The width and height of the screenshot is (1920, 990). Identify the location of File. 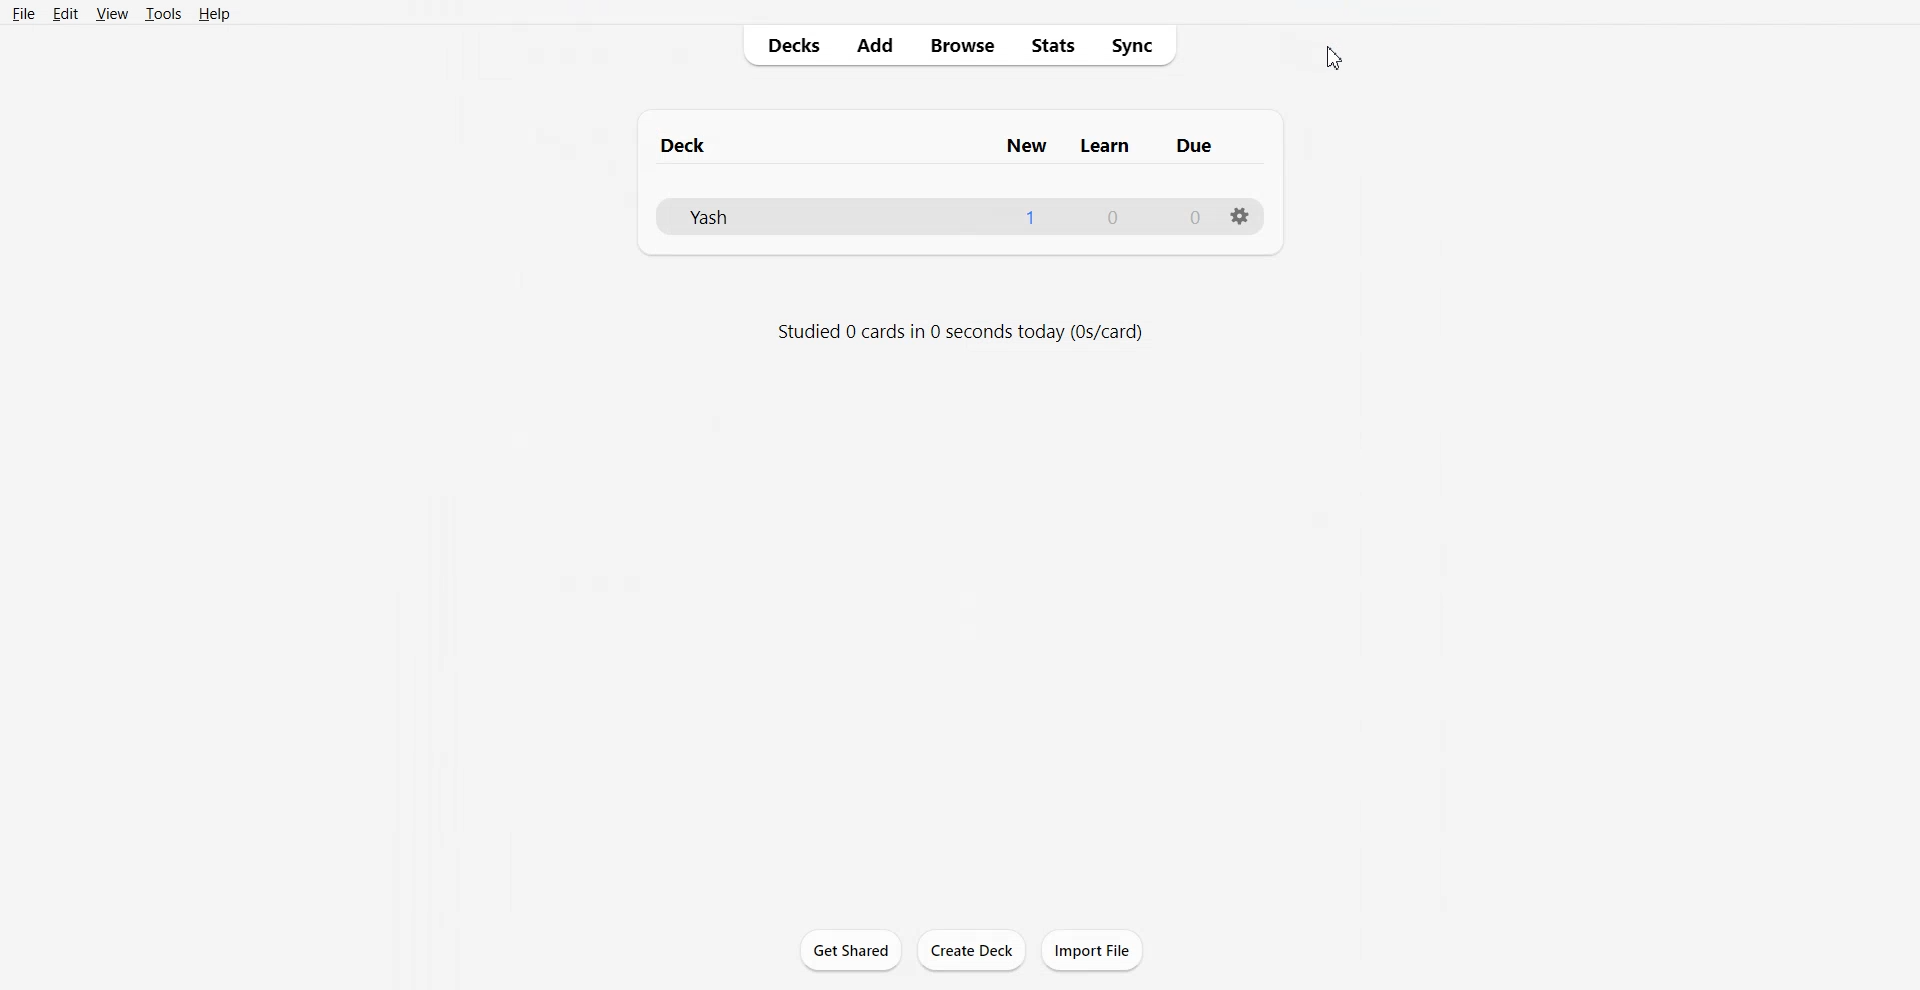
(24, 12).